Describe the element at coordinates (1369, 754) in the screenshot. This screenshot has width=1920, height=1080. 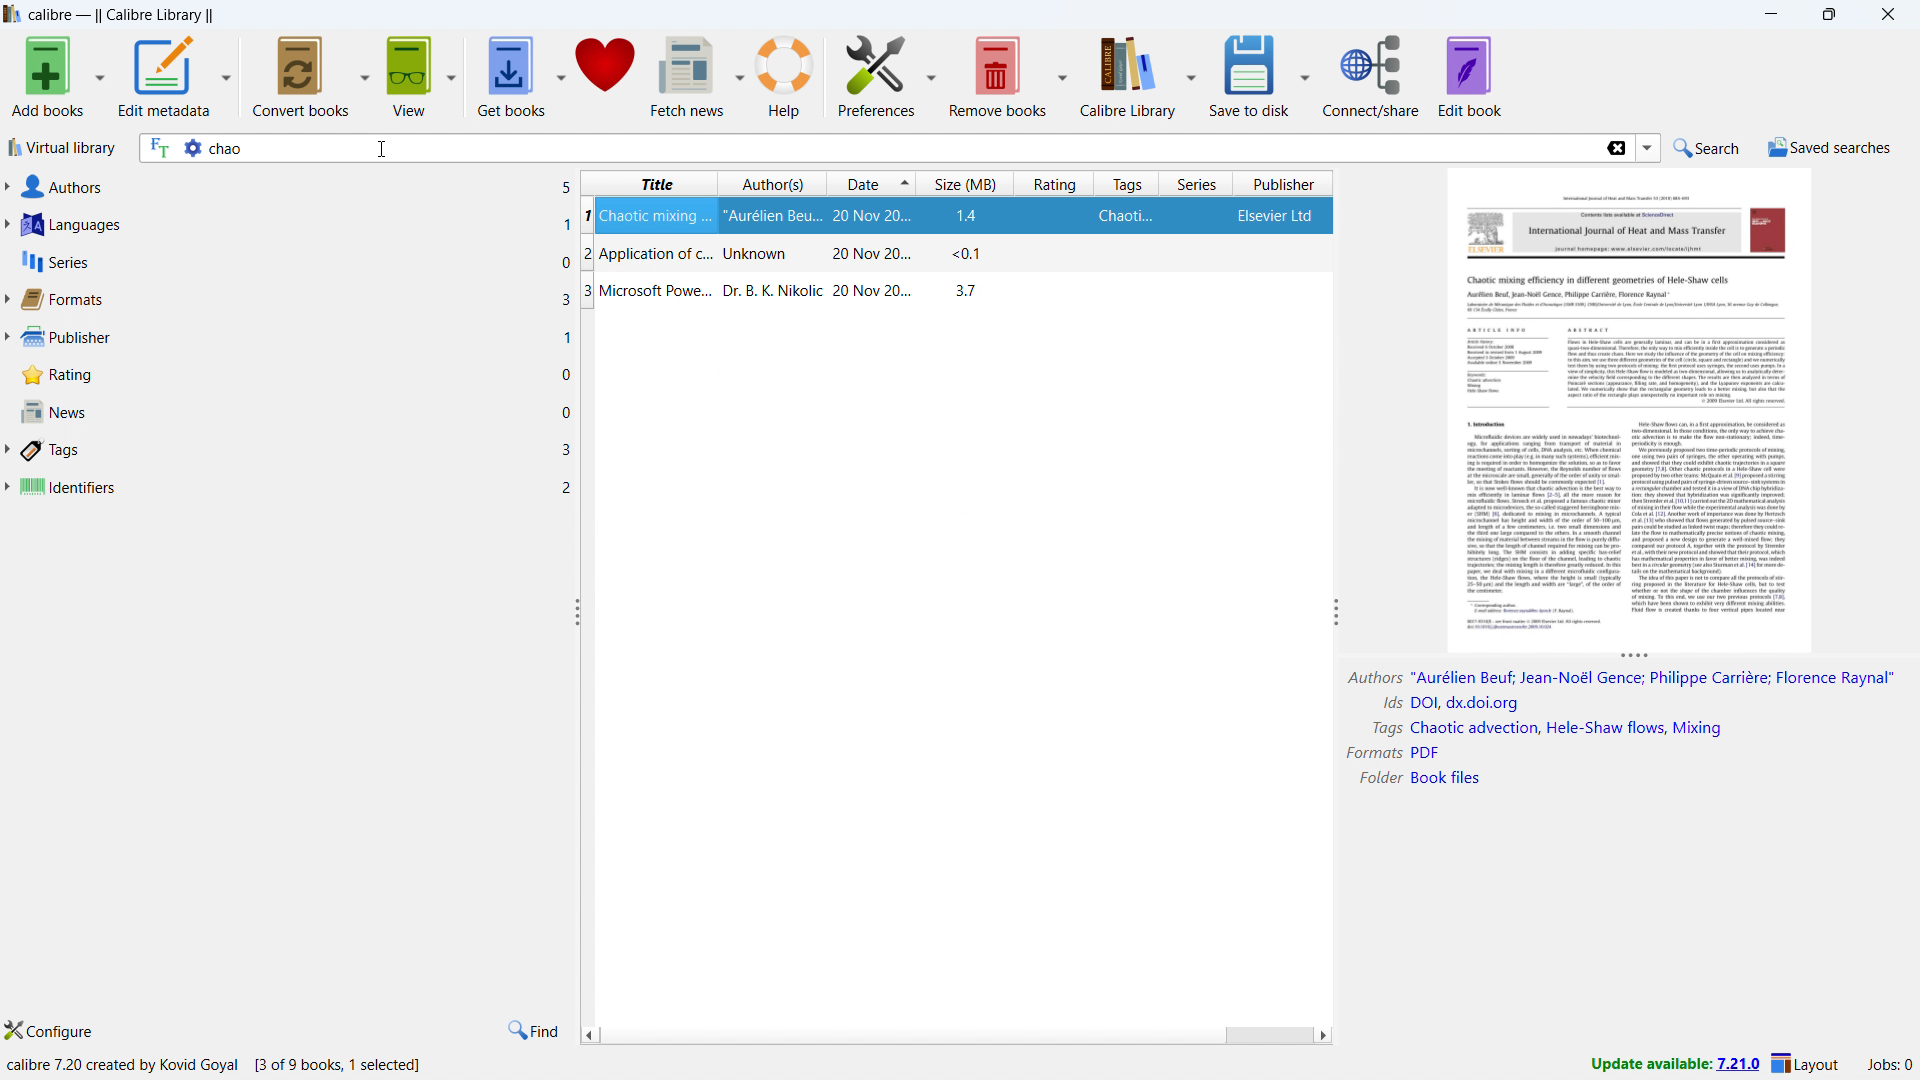
I see `Formats` at that location.